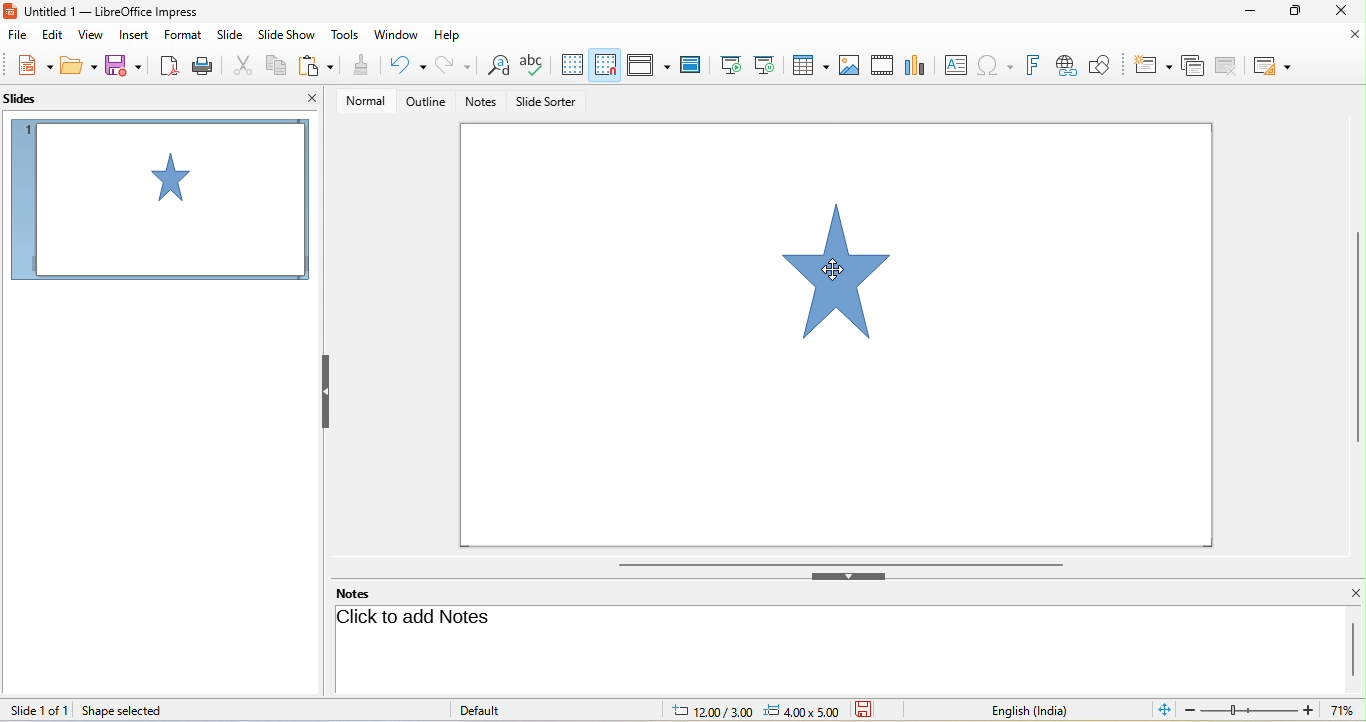 This screenshot has width=1366, height=722. I want to click on close, so click(1345, 10).